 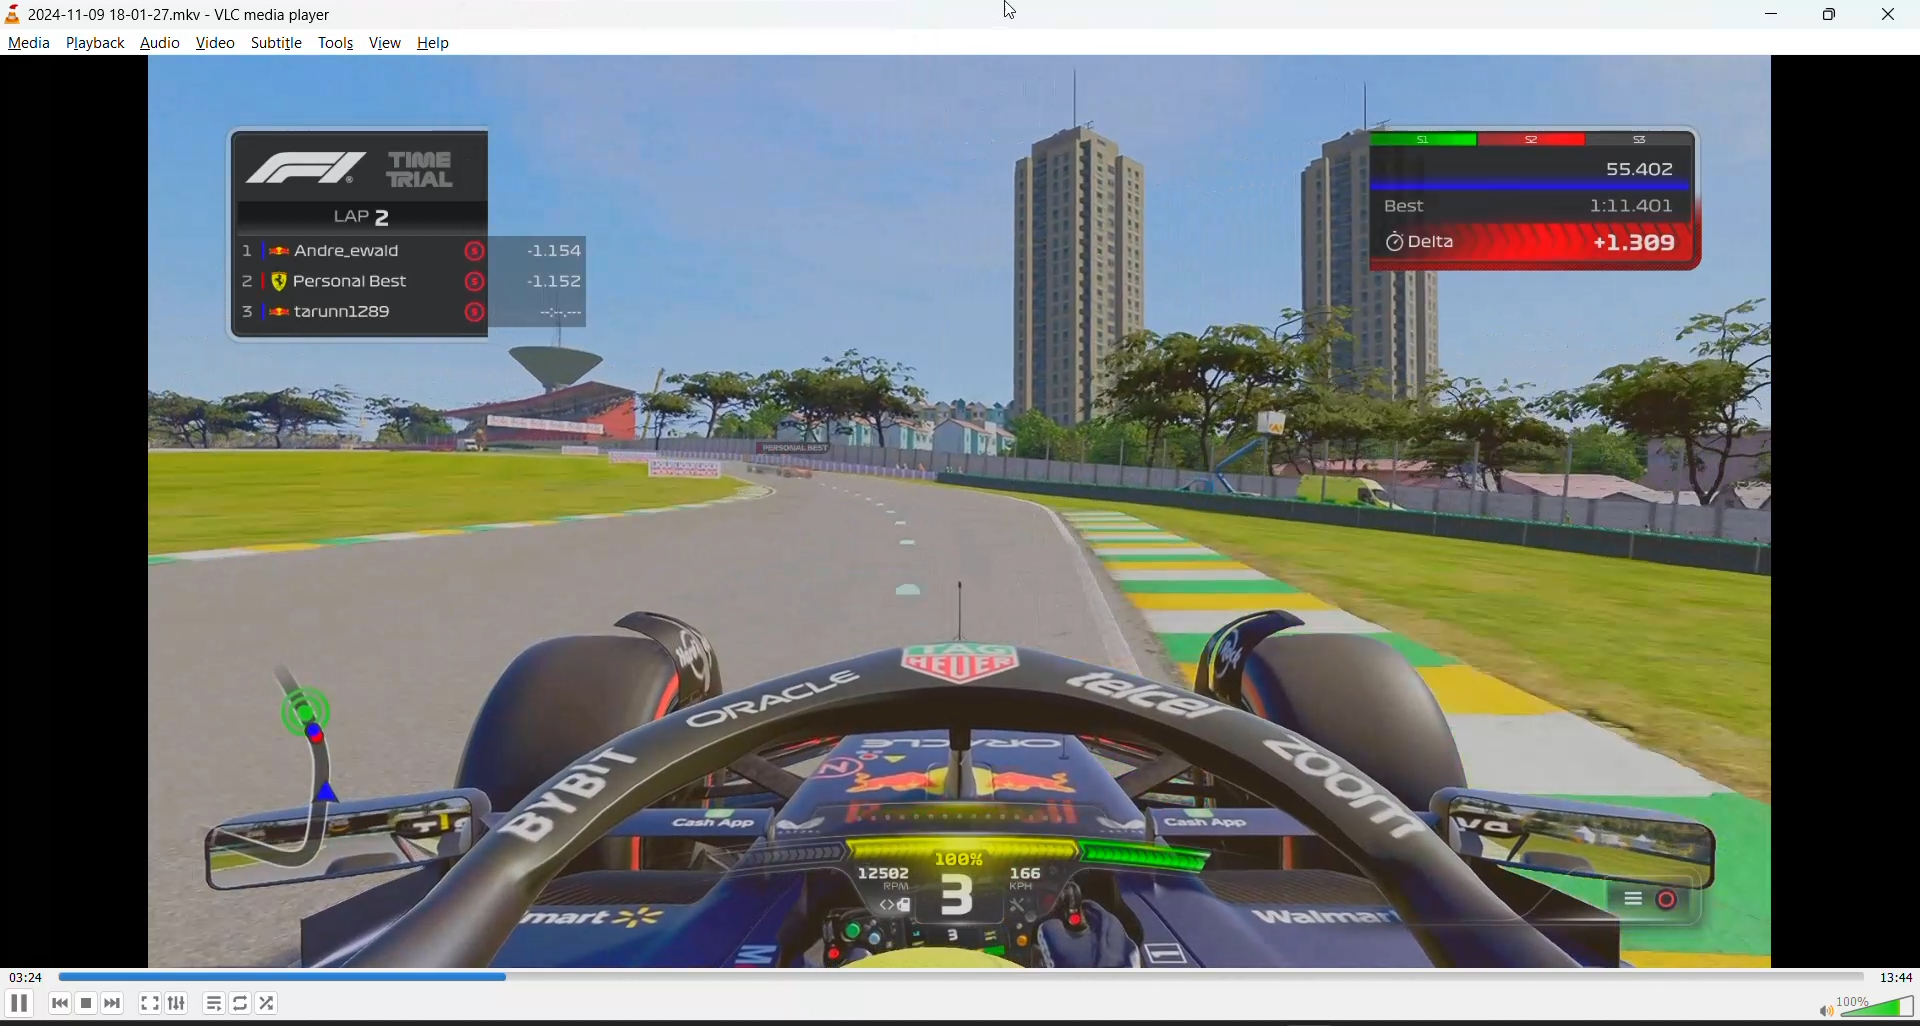 I want to click on audio, so click(x=156, y=41).